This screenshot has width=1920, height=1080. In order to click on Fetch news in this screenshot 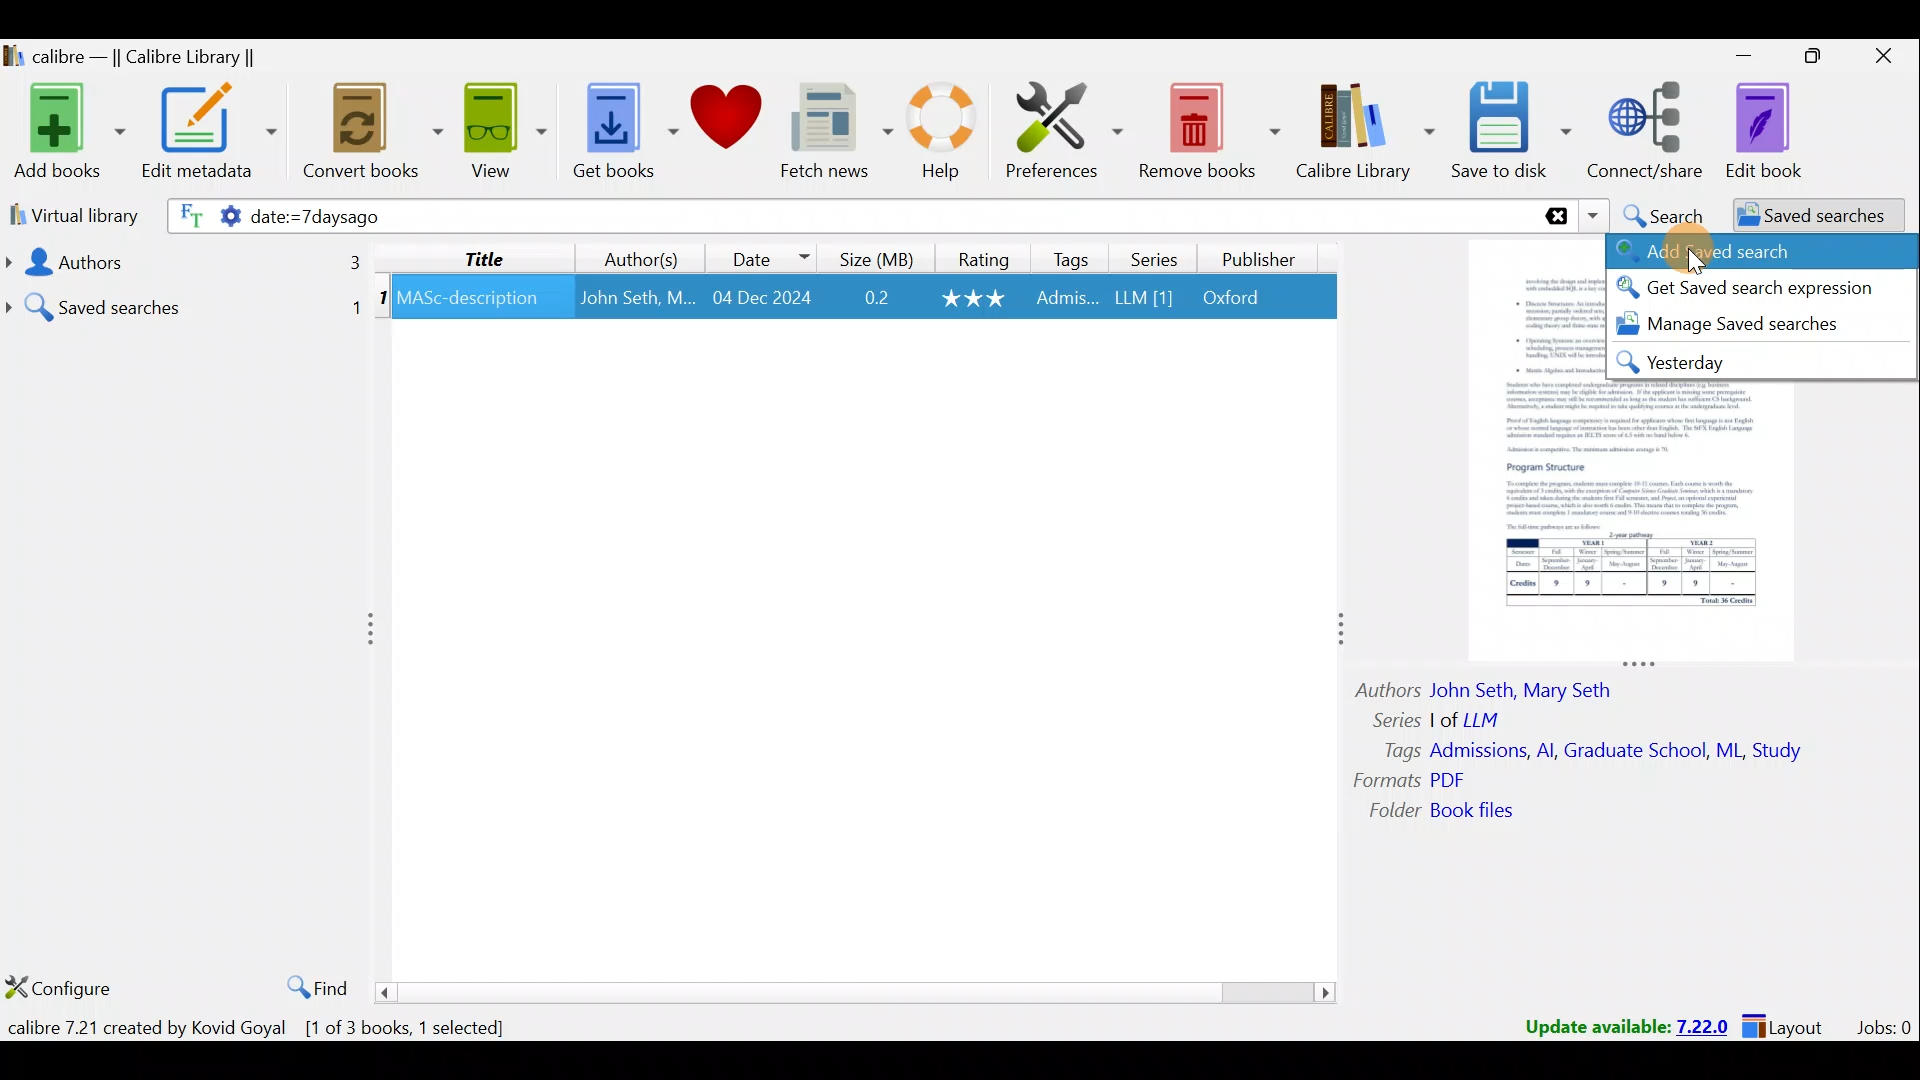, I will do `click(836, 132)`.